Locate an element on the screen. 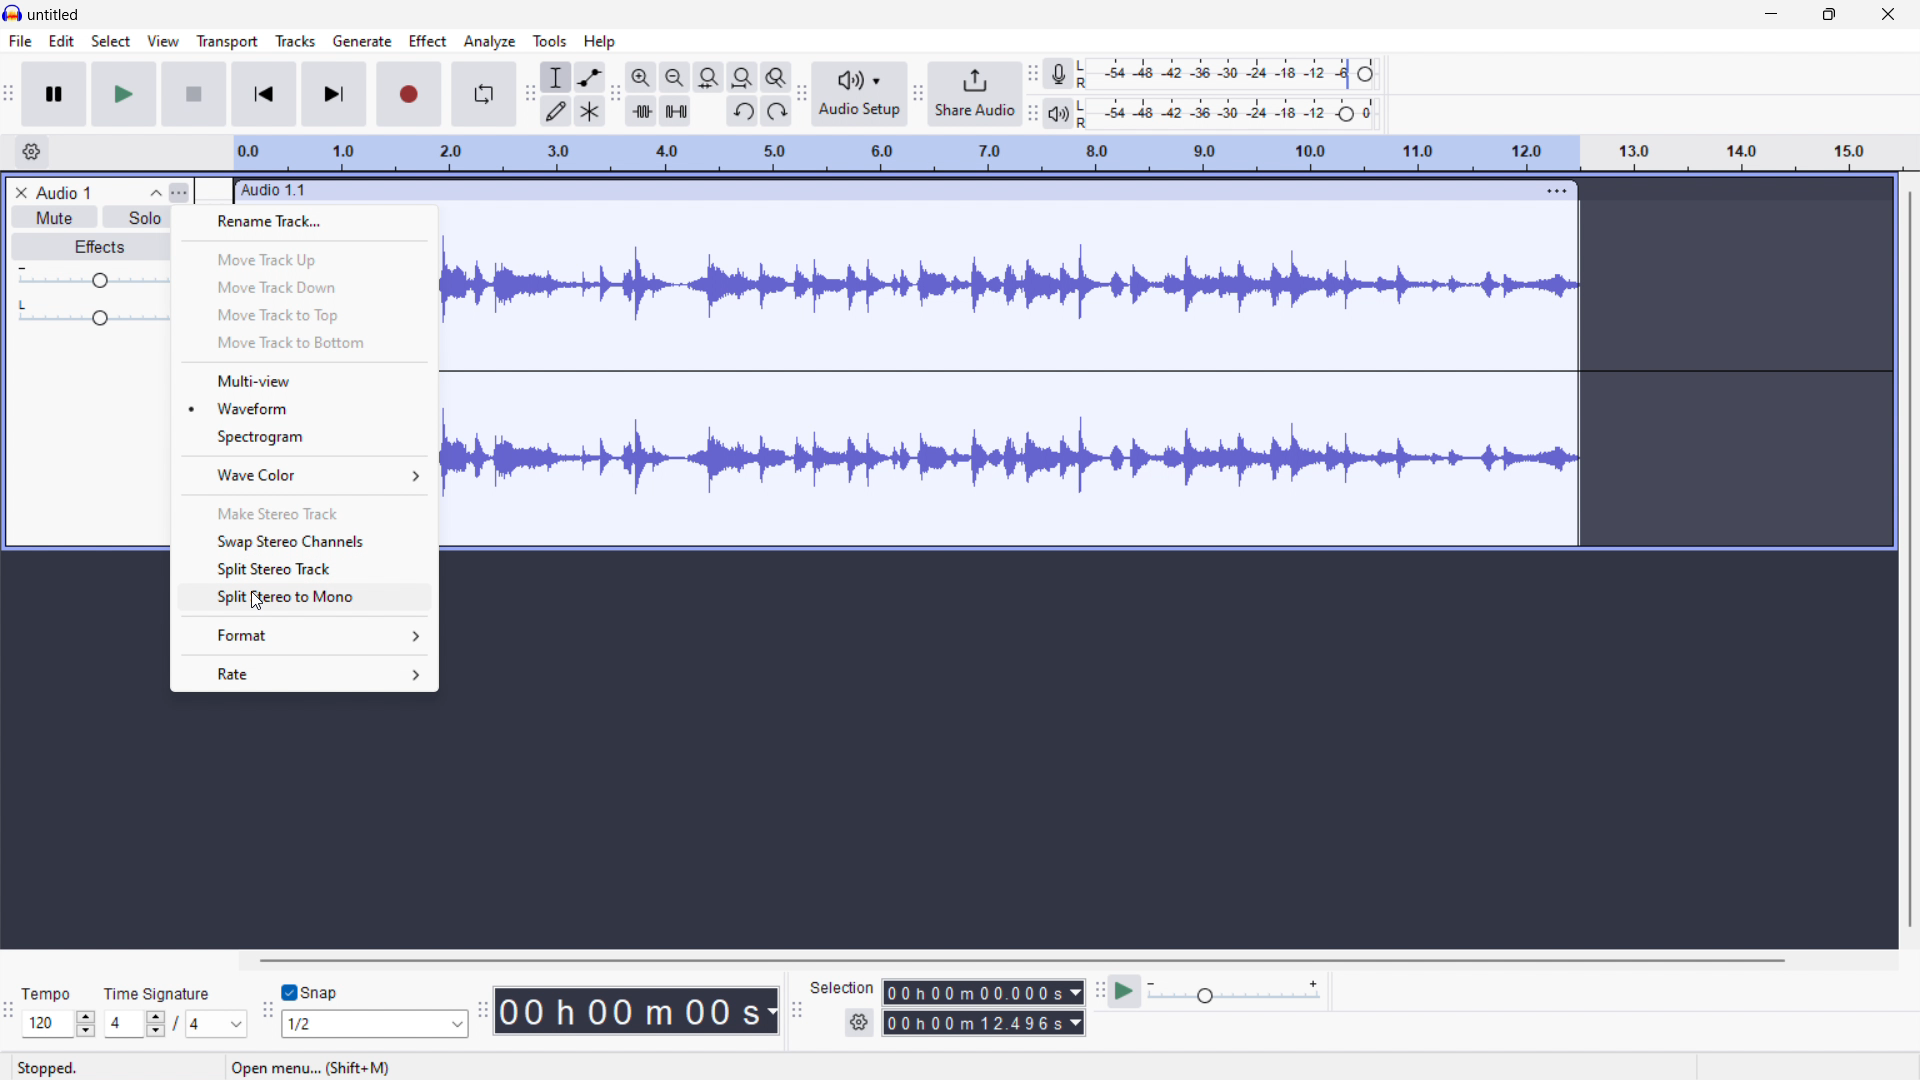 The image size is (1920, 1080). Time Signature Label is located at coordinates (164, 991).